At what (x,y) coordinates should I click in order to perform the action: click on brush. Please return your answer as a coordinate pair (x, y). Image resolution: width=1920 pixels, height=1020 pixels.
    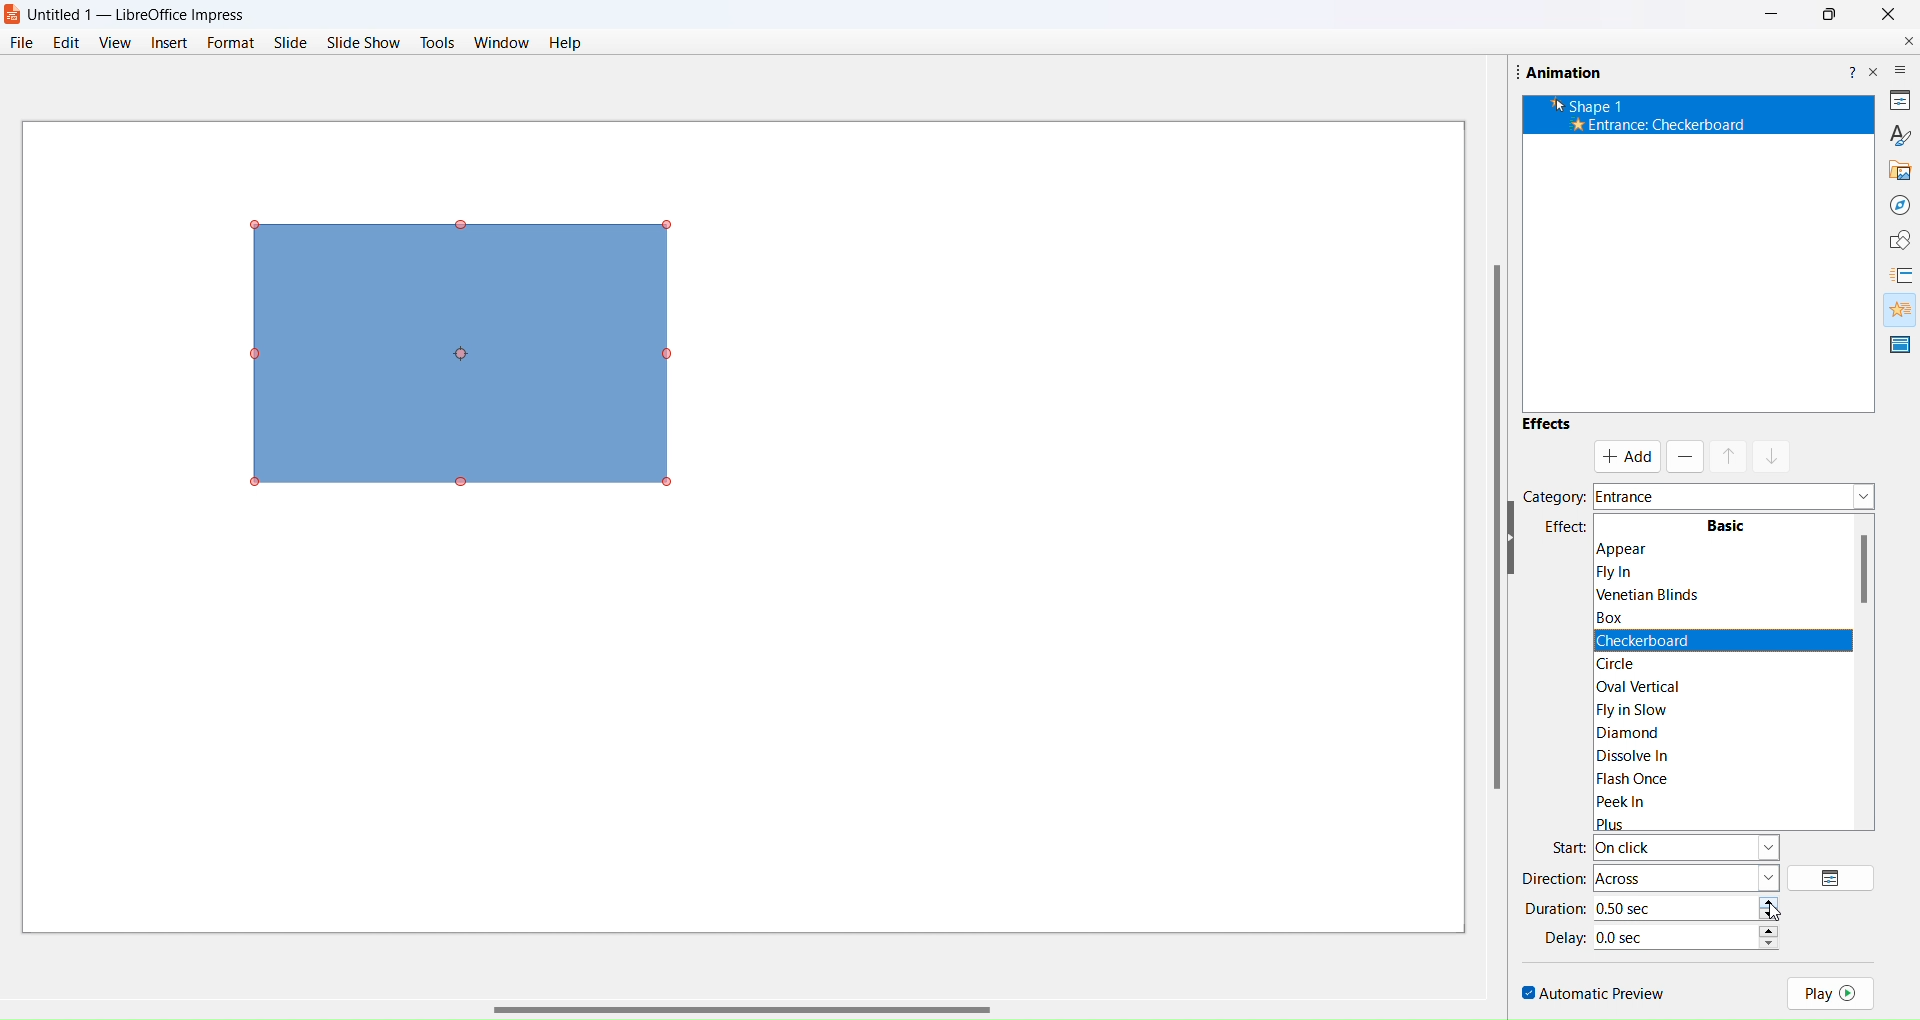
    Looking at the image, I should click on (1897, 133).